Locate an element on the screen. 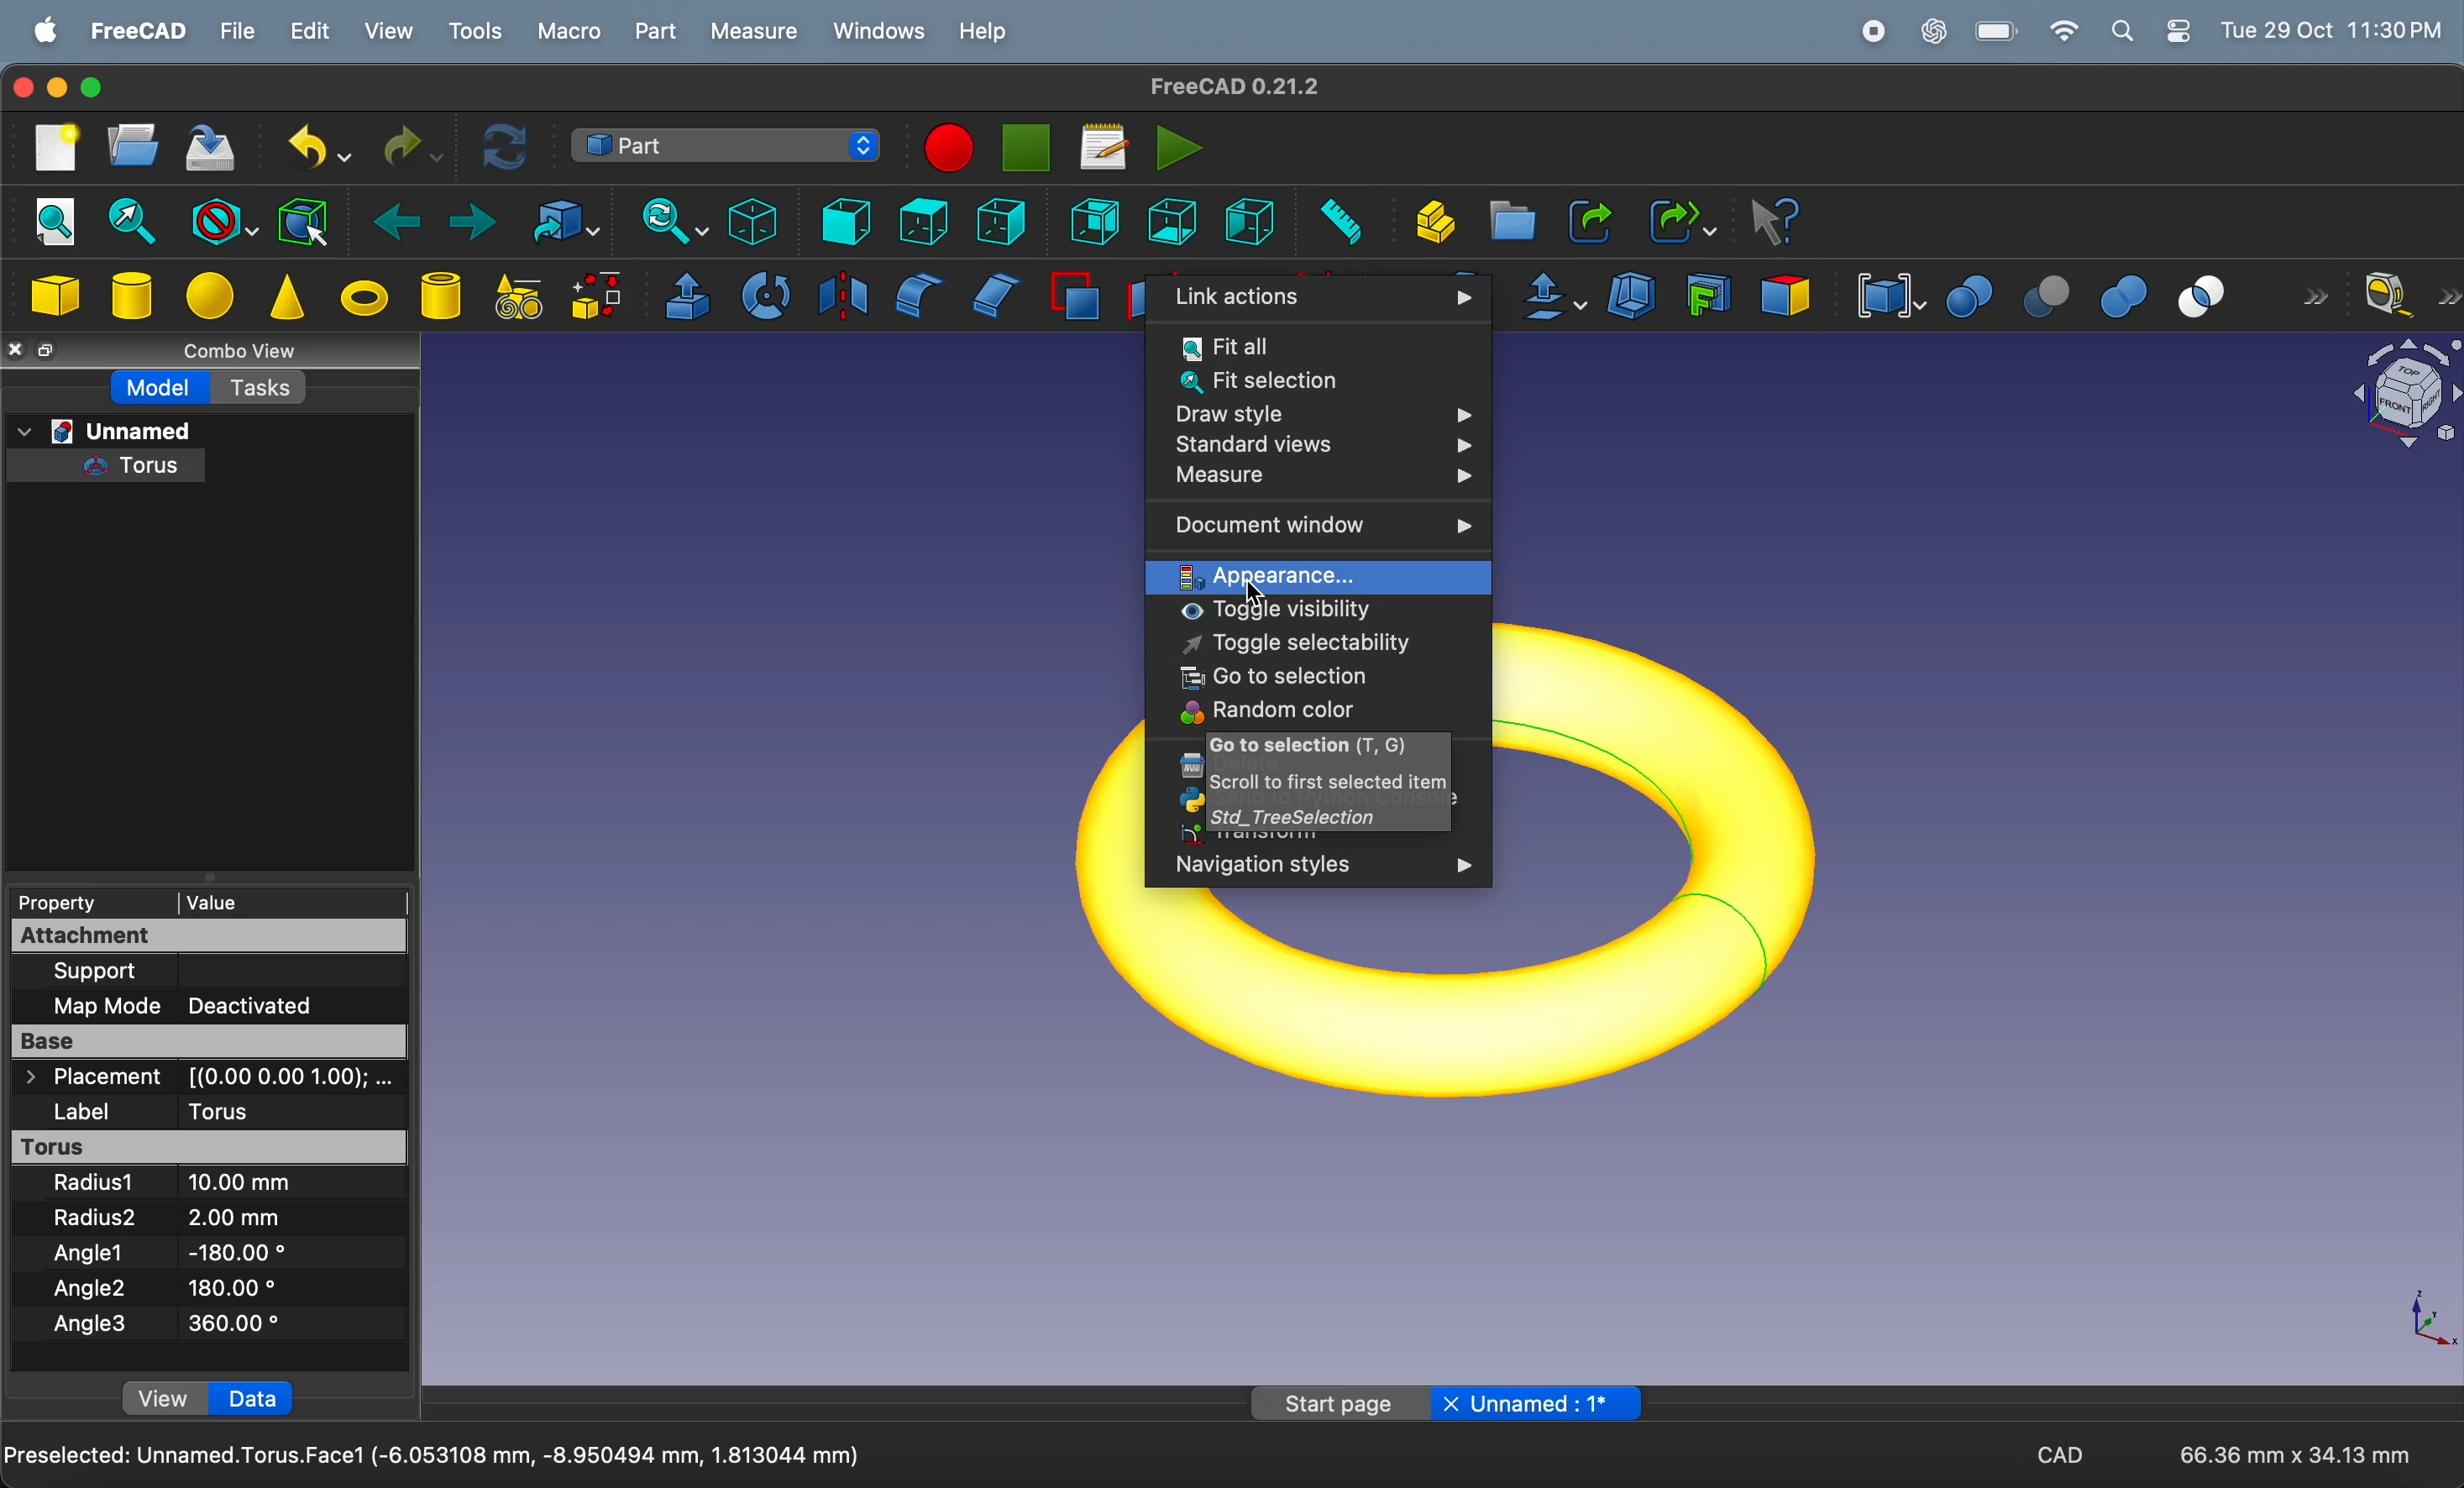 The image size is (2464, 1488). make face from wires is located at coordinates (1074, 299).